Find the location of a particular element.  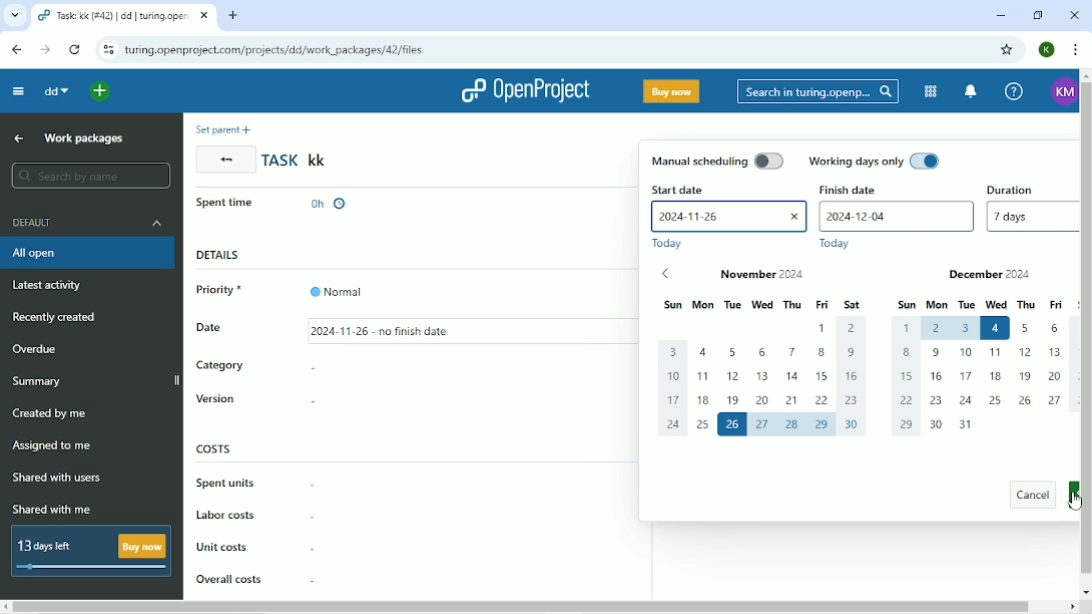

Priority * is located at coordinates (227, 290).